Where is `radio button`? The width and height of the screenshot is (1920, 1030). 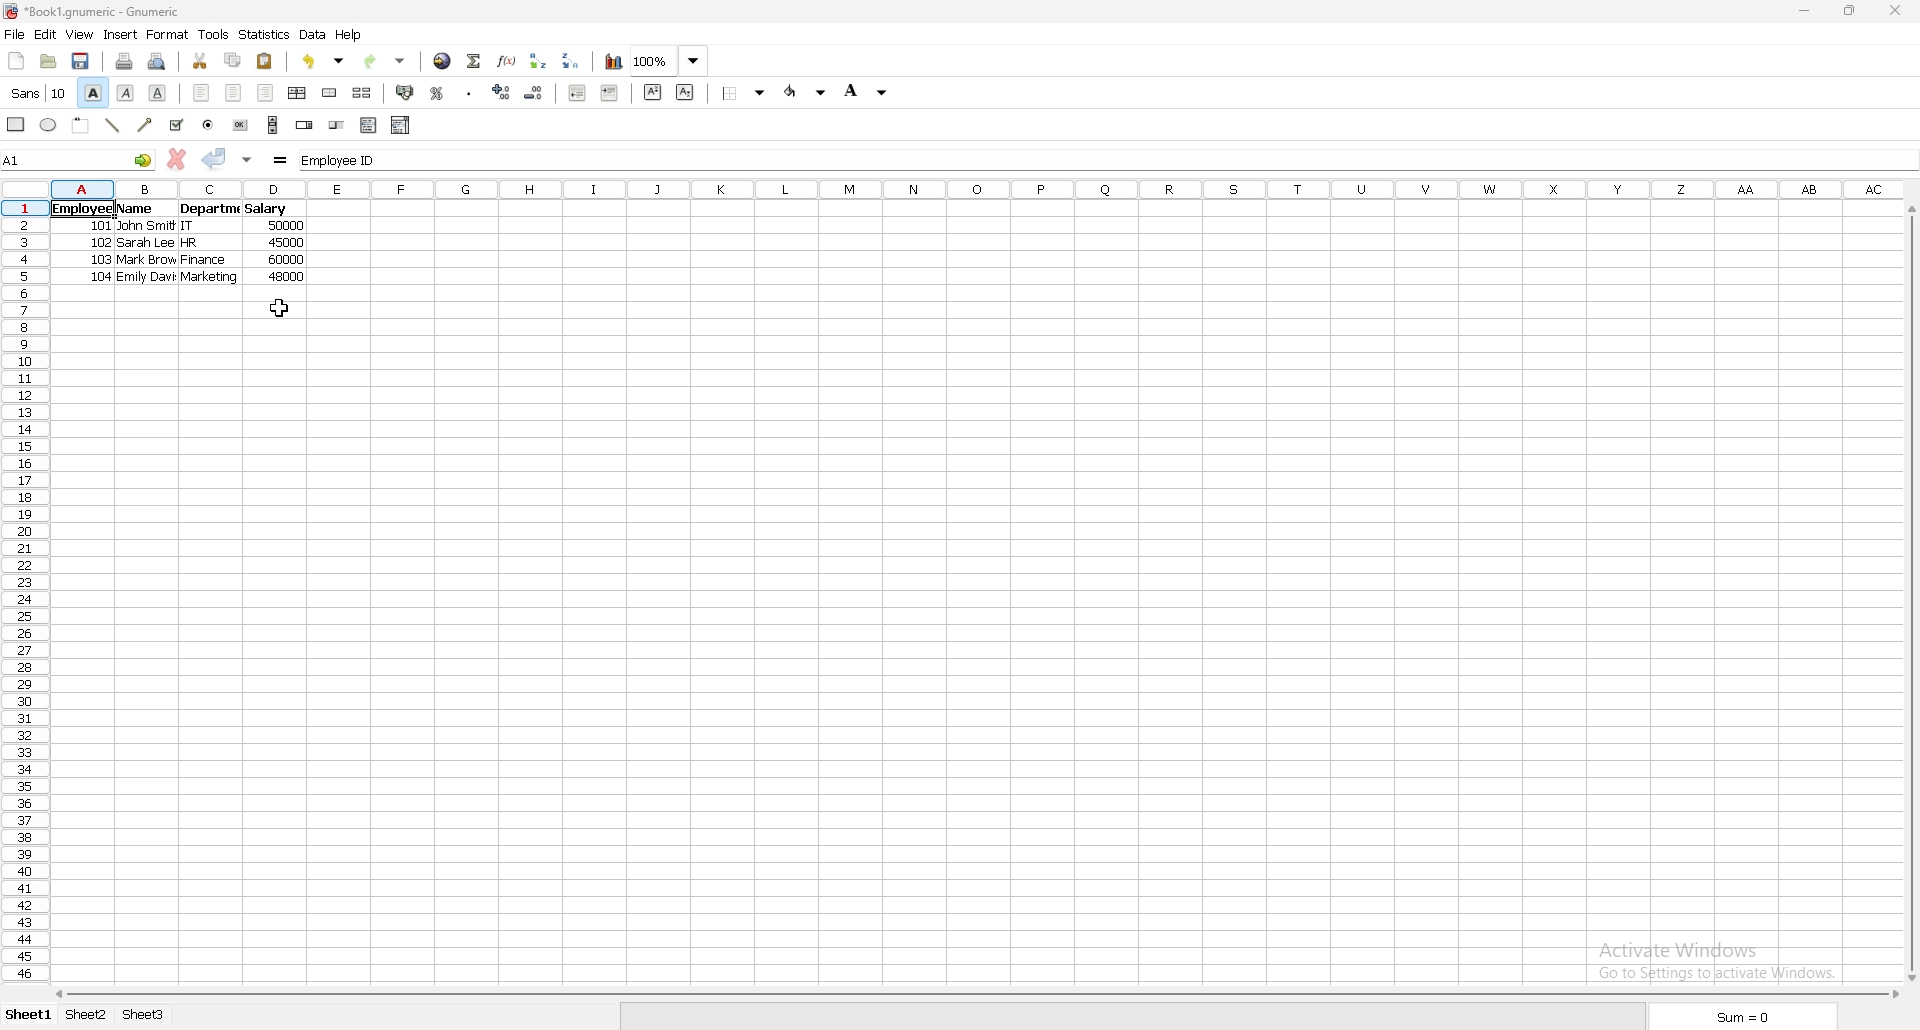 radio button is located at coordinates (208, 125).